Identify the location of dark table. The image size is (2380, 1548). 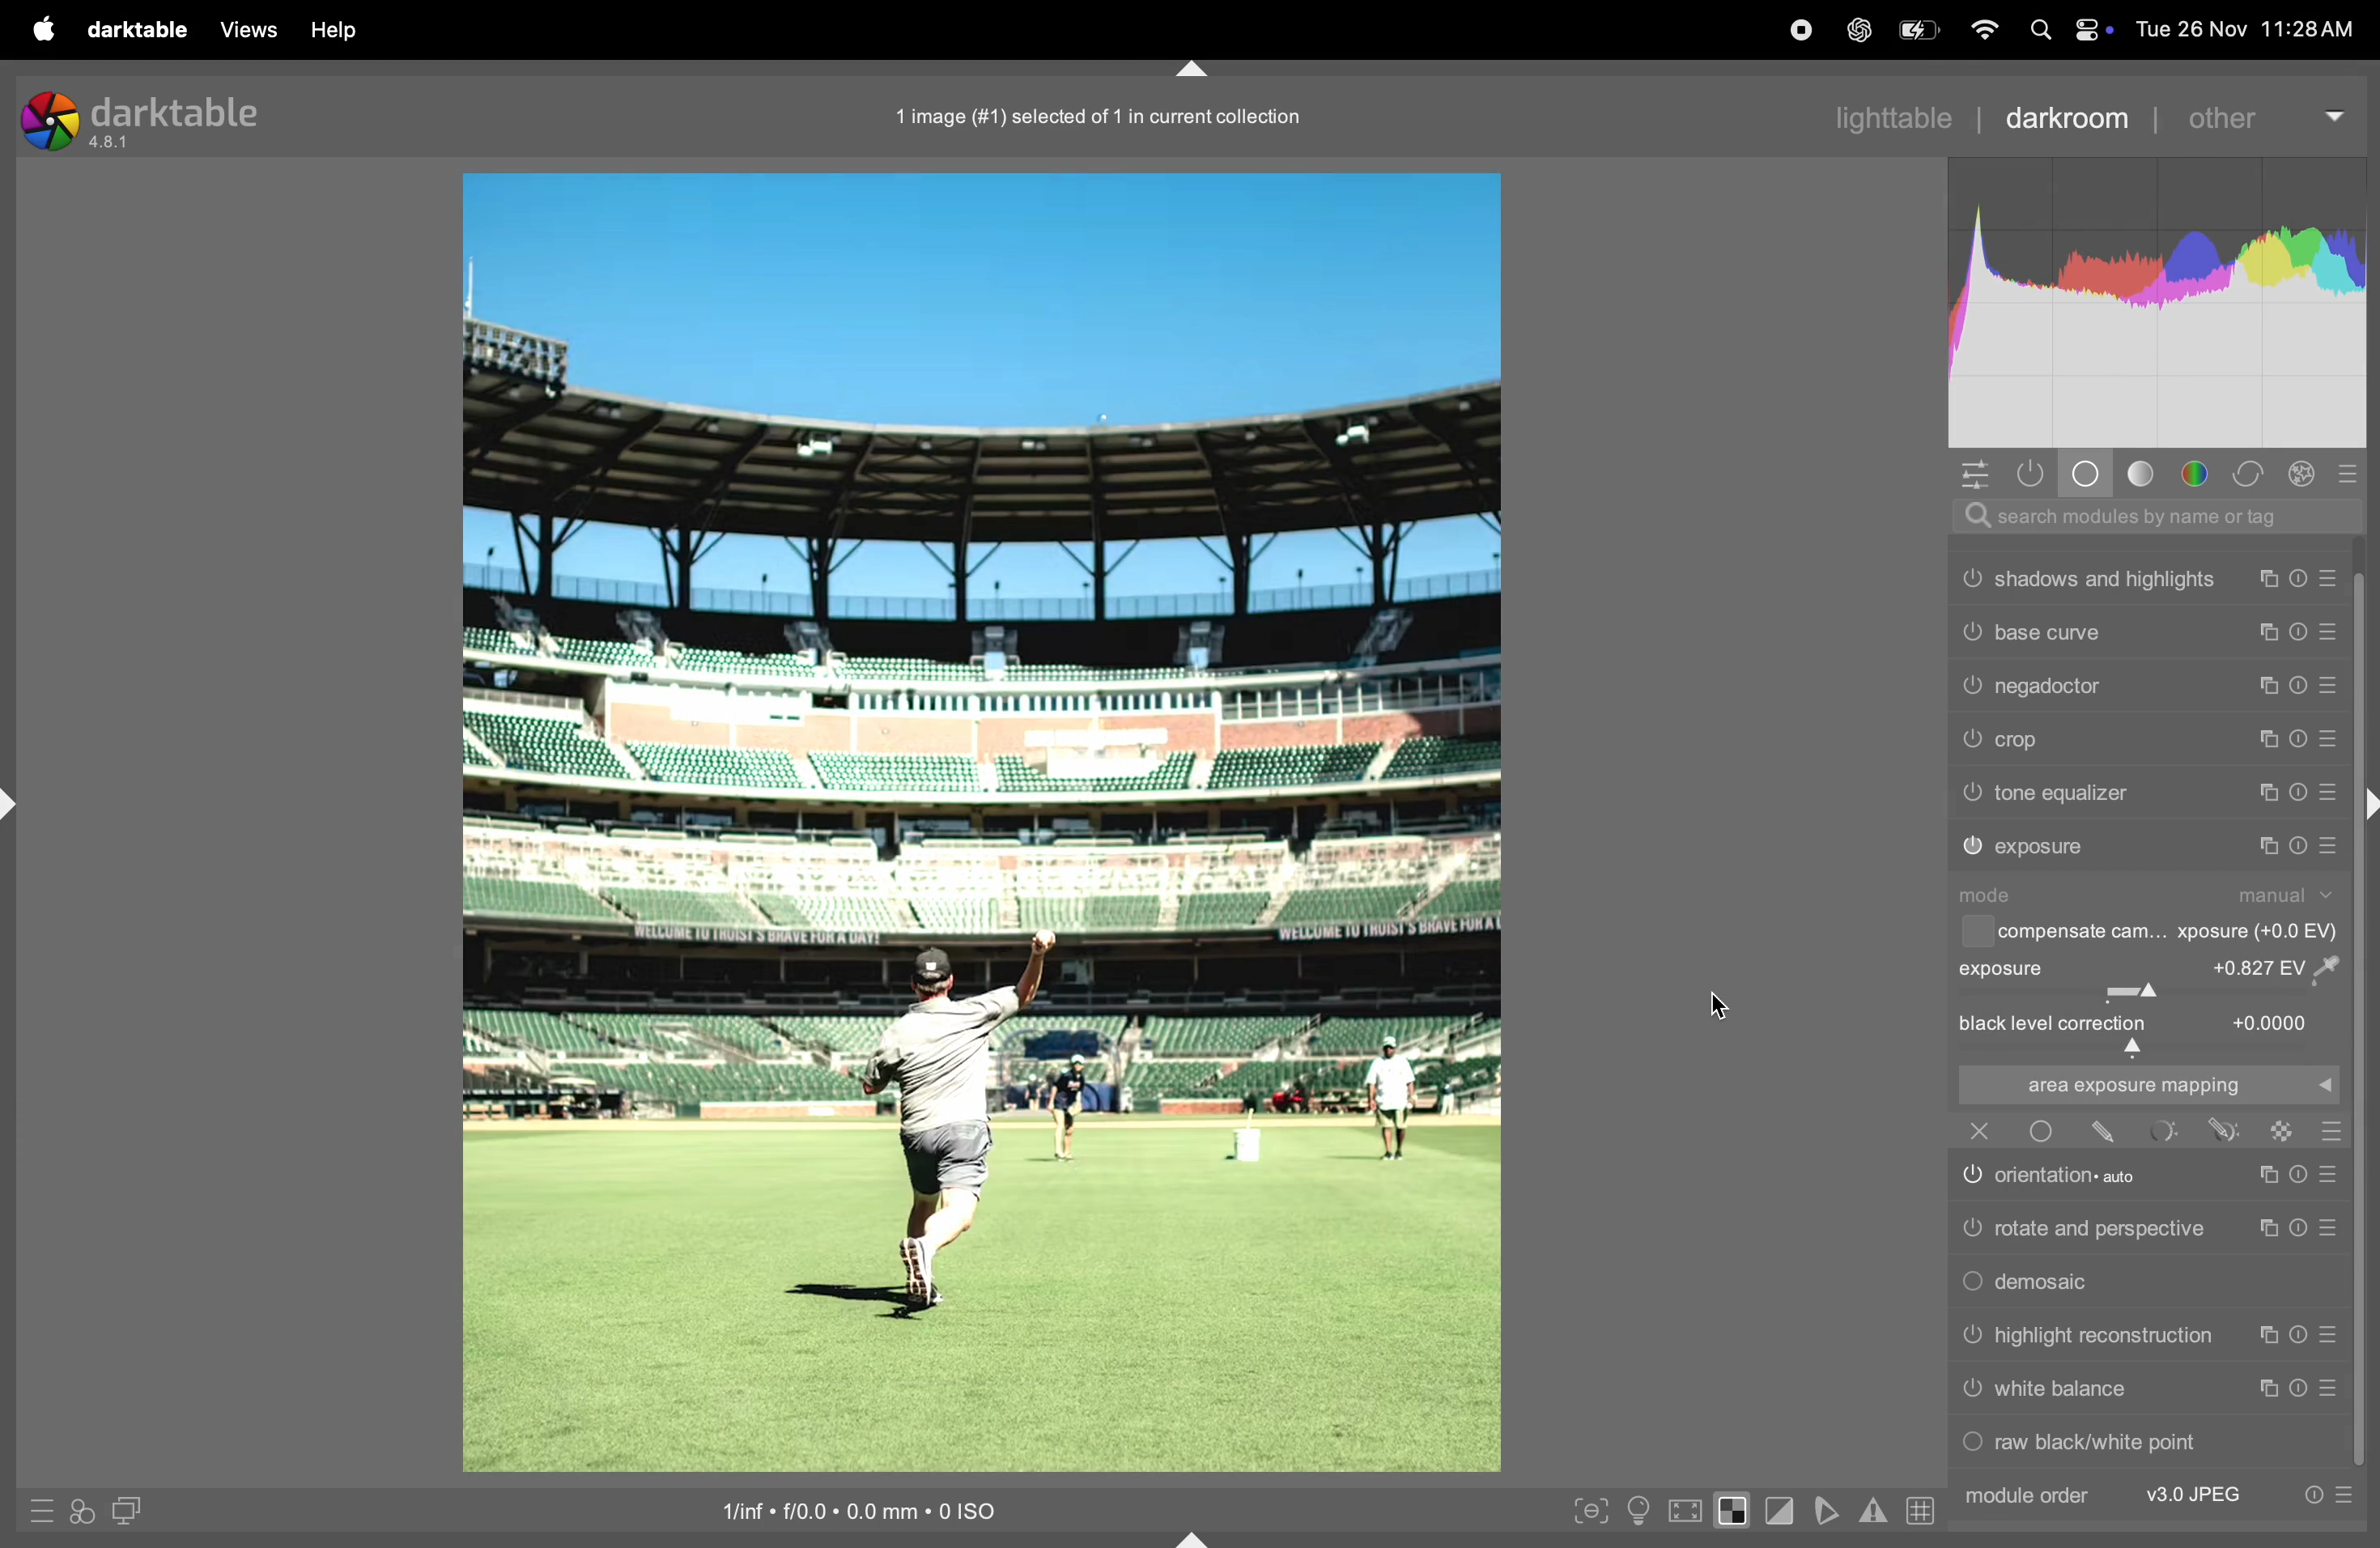
(133, 27).